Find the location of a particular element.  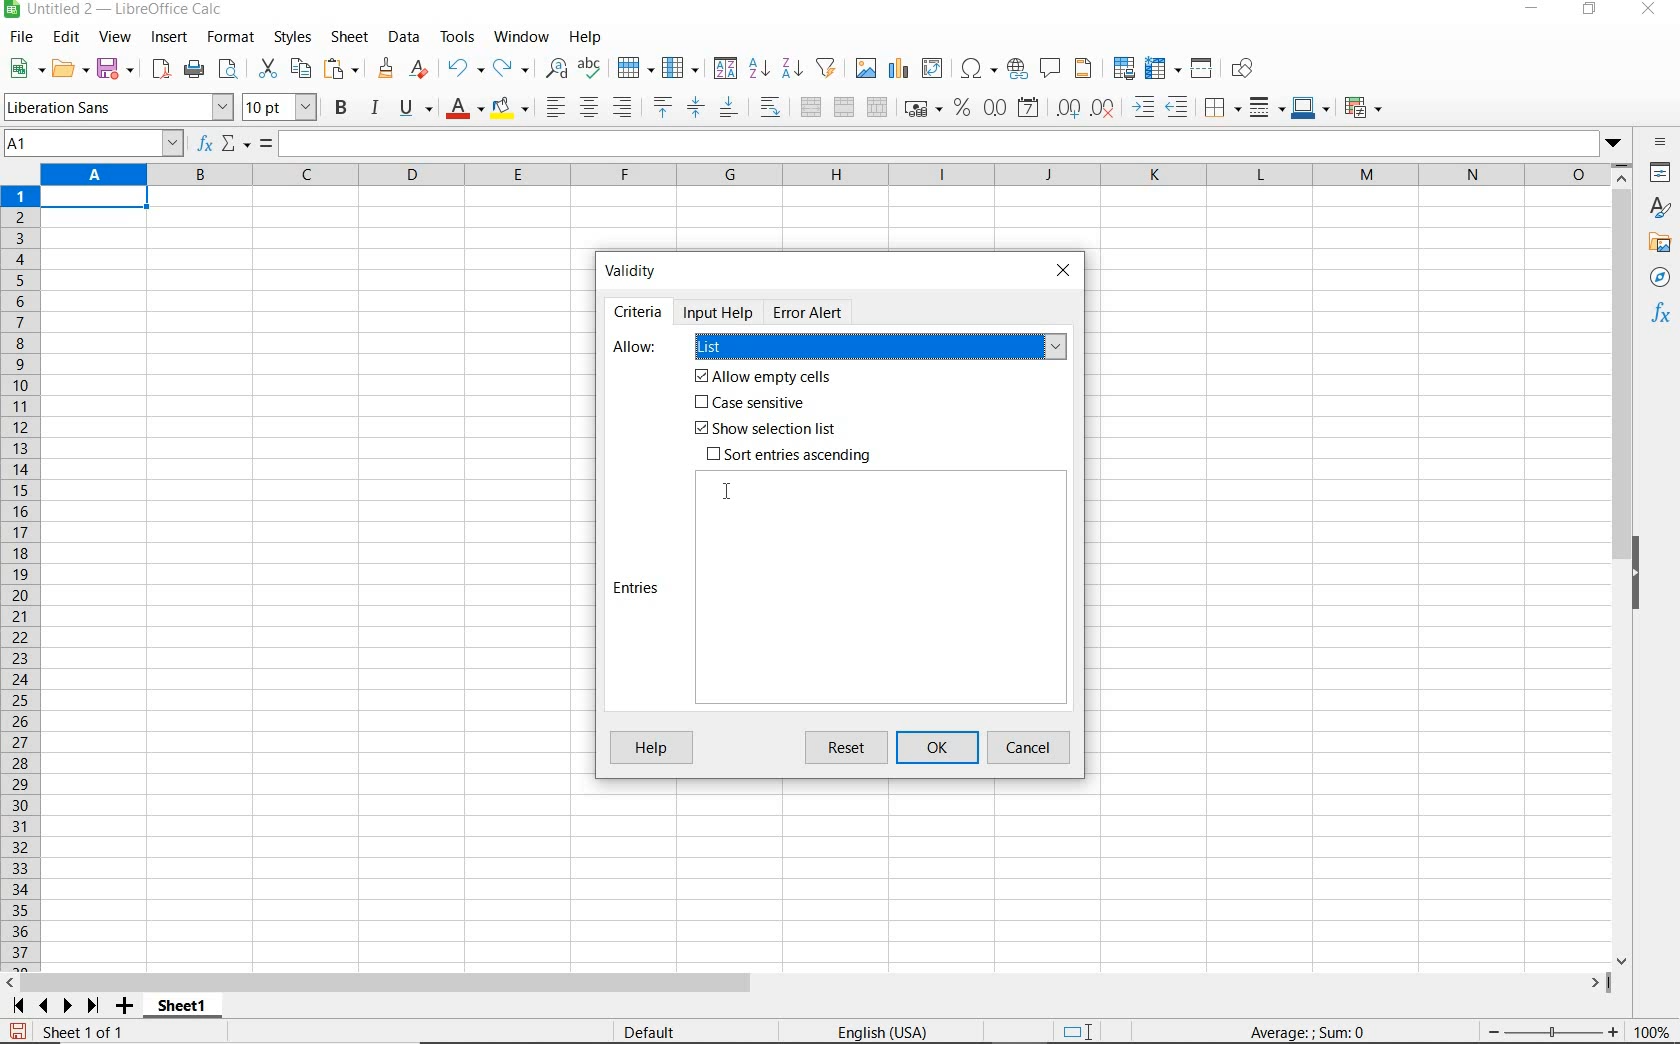

copy is located at coordinates (302, 68).